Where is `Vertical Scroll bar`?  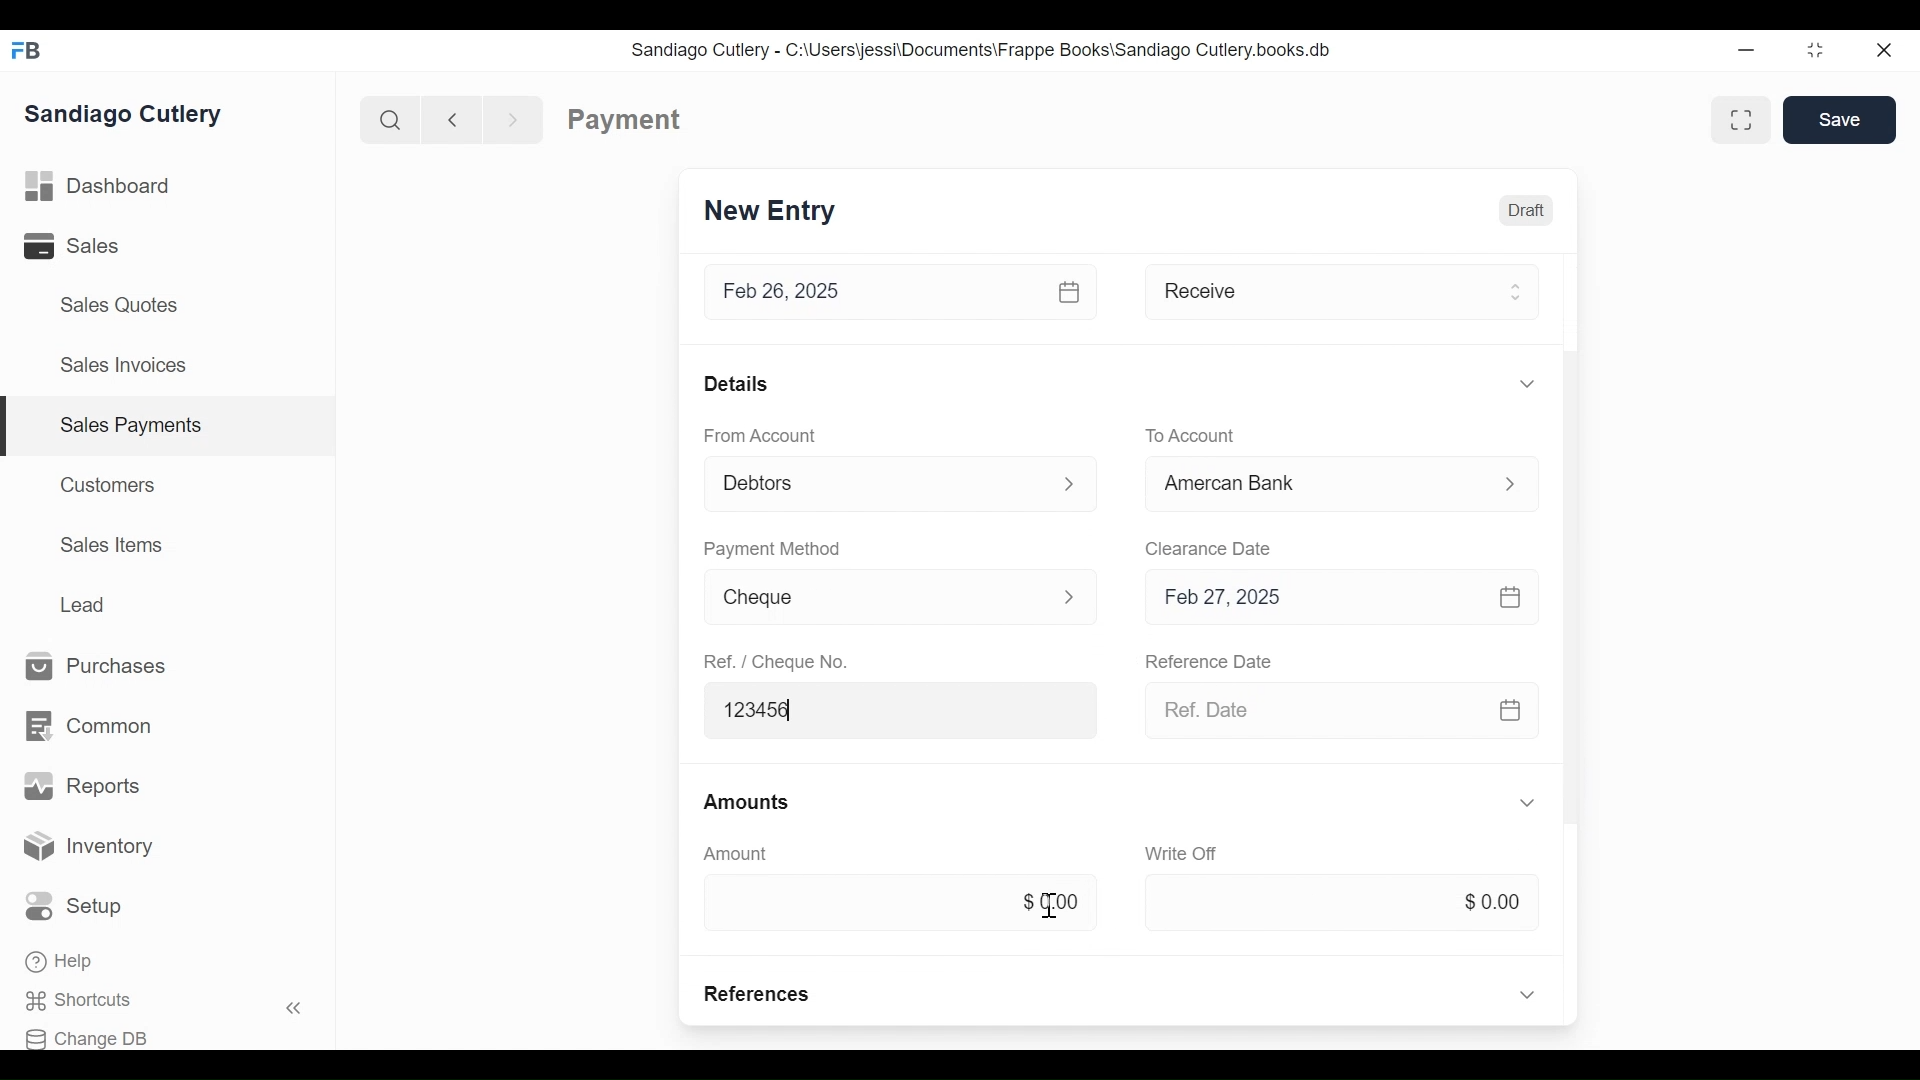 Vertical Scroll bar is located at coordinates (1568, 493).